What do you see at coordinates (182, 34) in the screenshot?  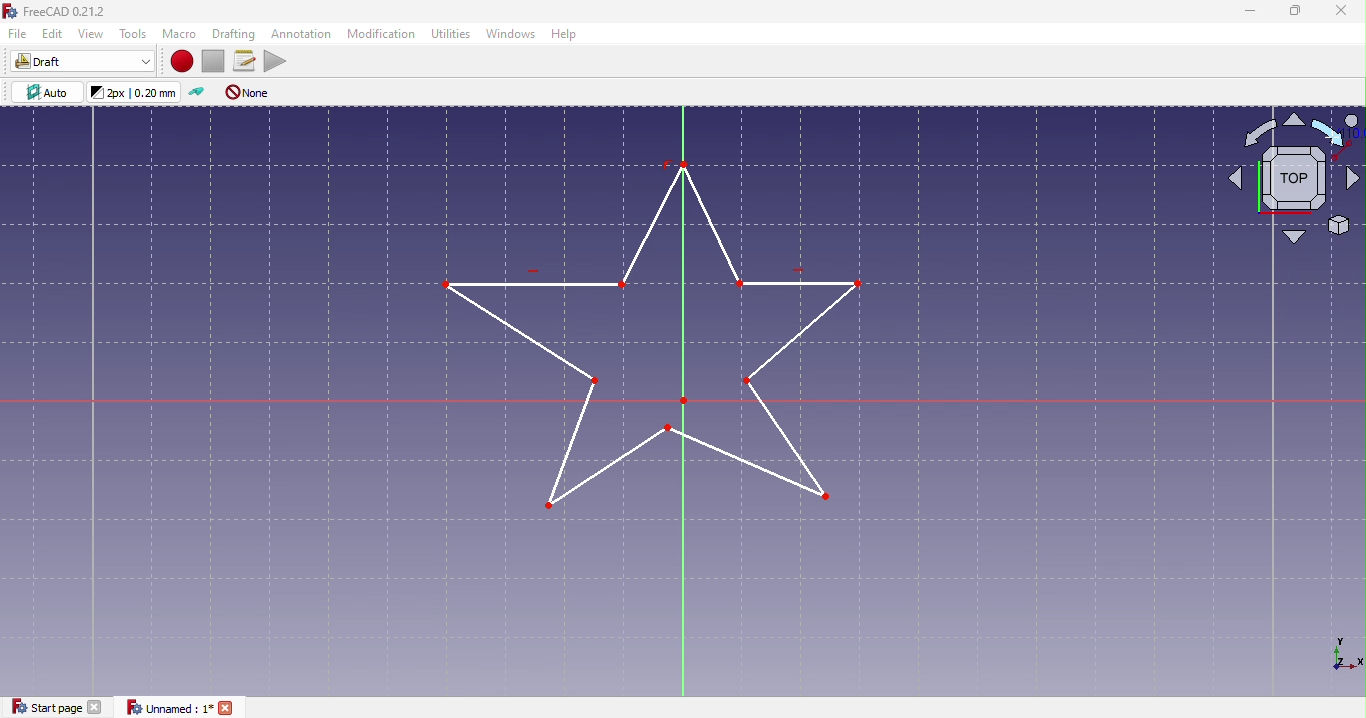 I see `Macro` at bounding box center [182, 34].